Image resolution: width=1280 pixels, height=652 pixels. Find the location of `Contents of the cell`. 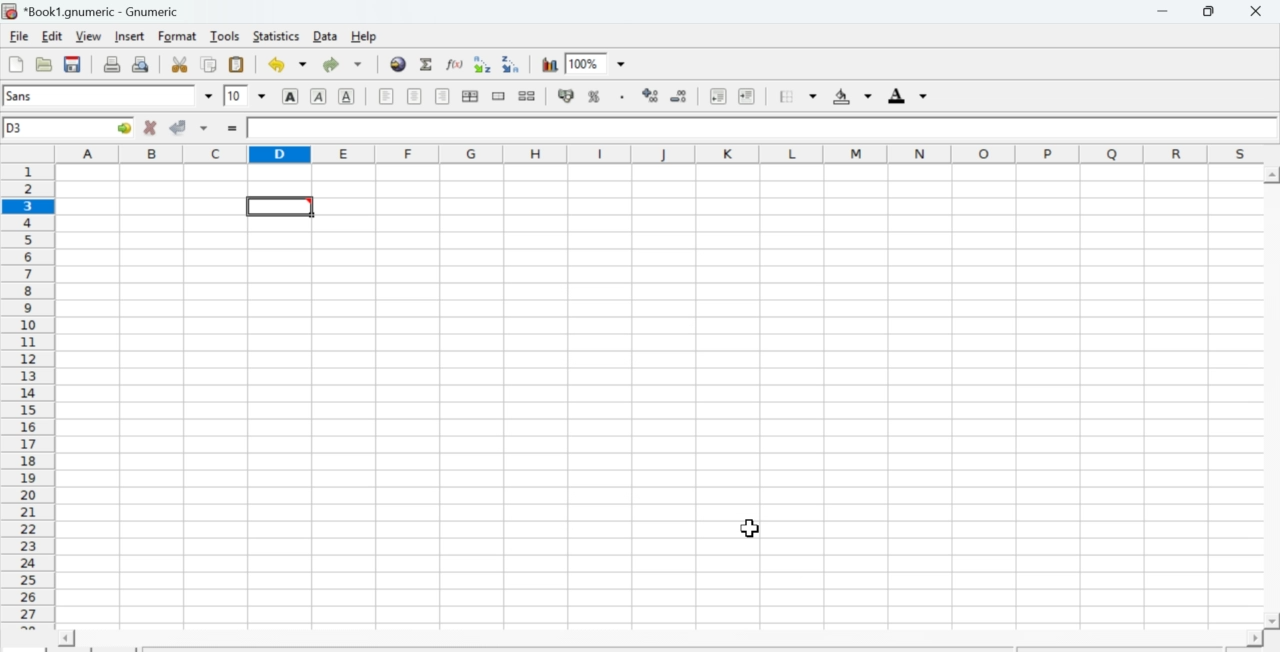

Contents of the cell is located at coordinates (754, 128).